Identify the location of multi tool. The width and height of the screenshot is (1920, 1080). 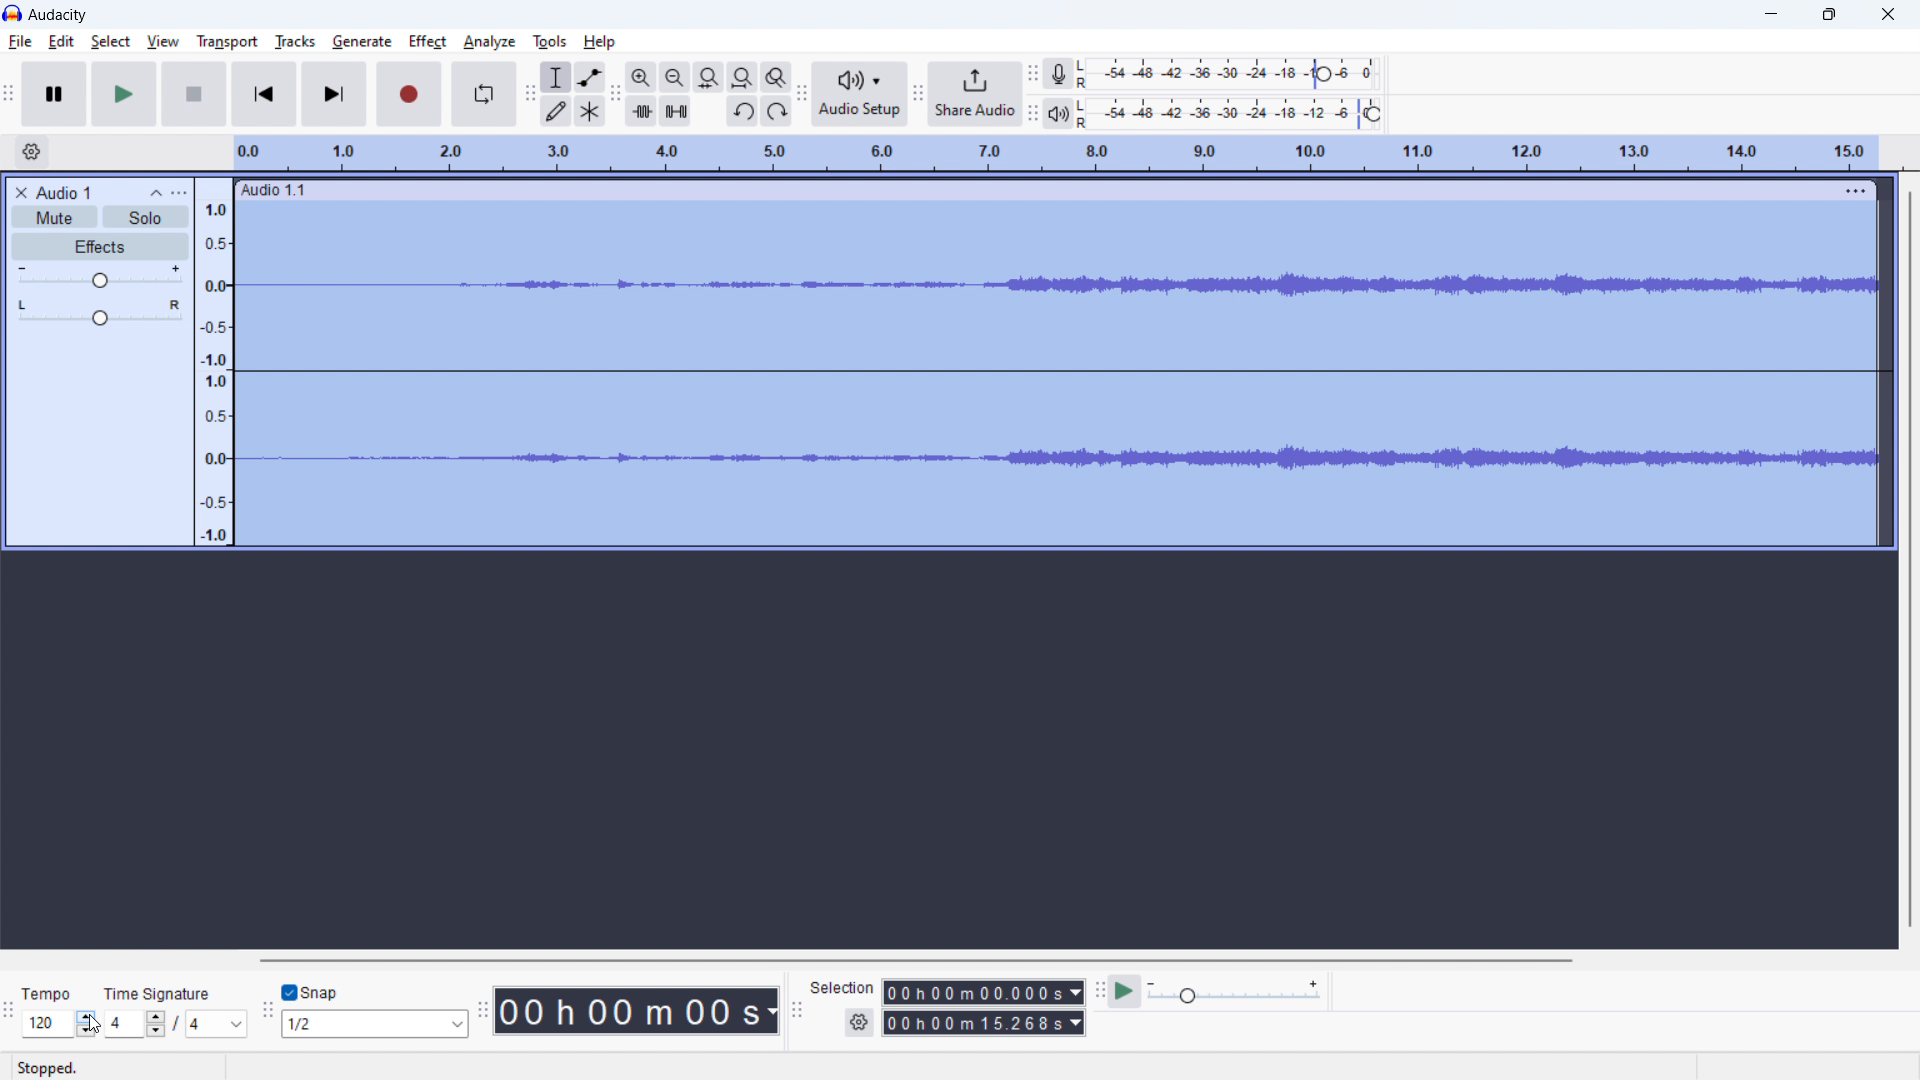
(591, 110).